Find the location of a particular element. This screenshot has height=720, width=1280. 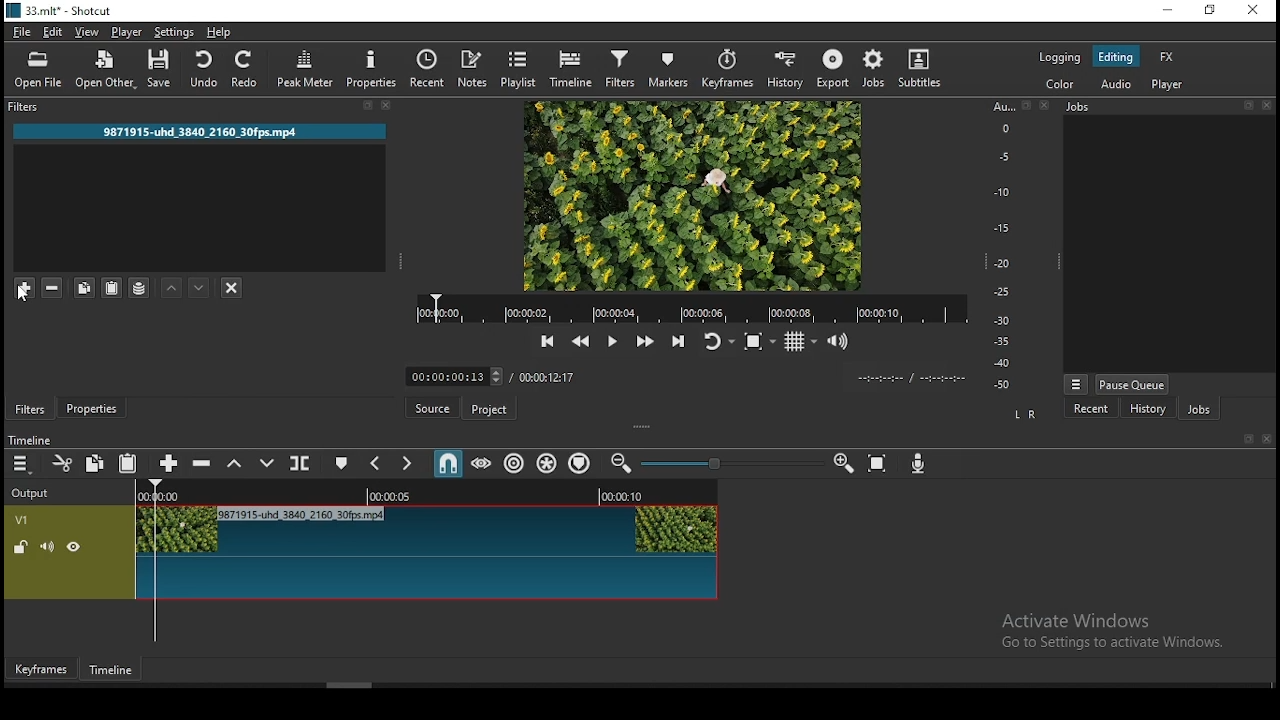

help is located at coordinates (220, 32).